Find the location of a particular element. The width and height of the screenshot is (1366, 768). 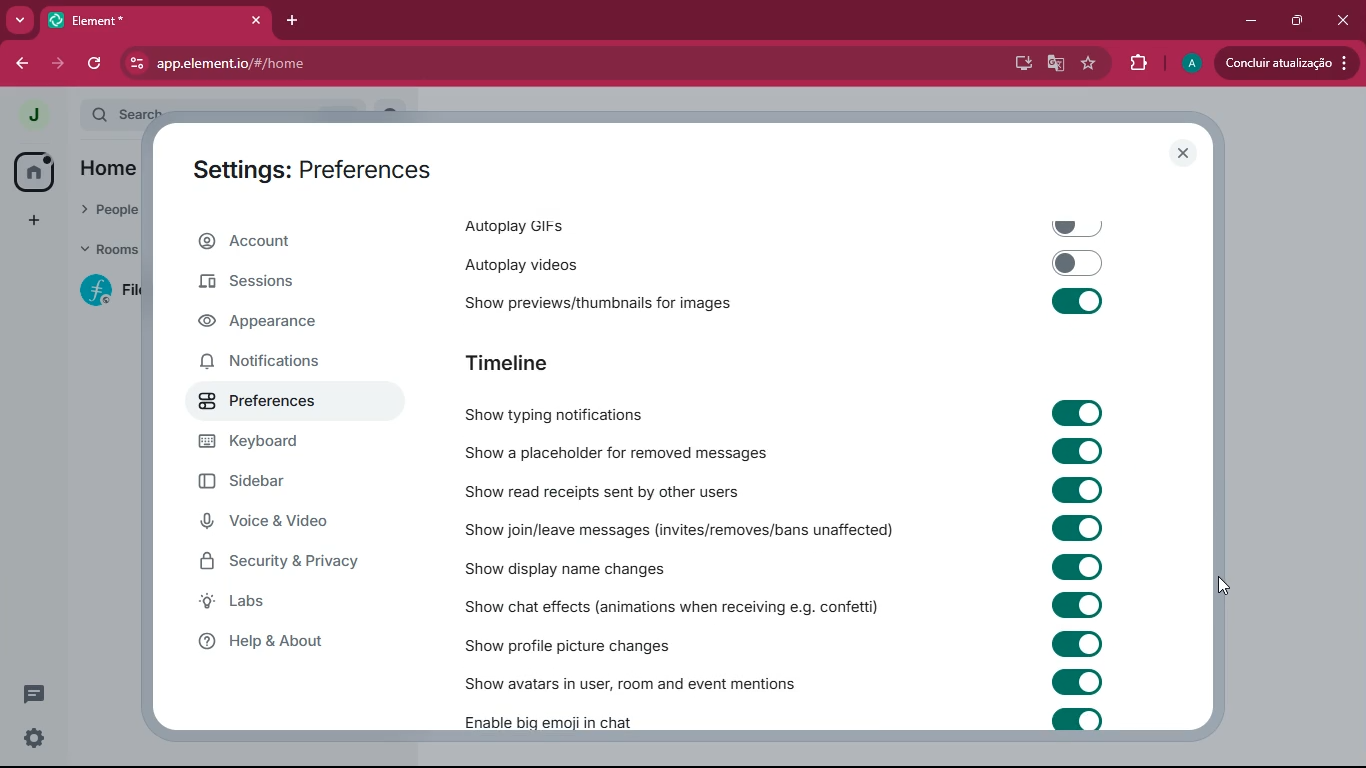

security & security is located at coordinates (301, 560).